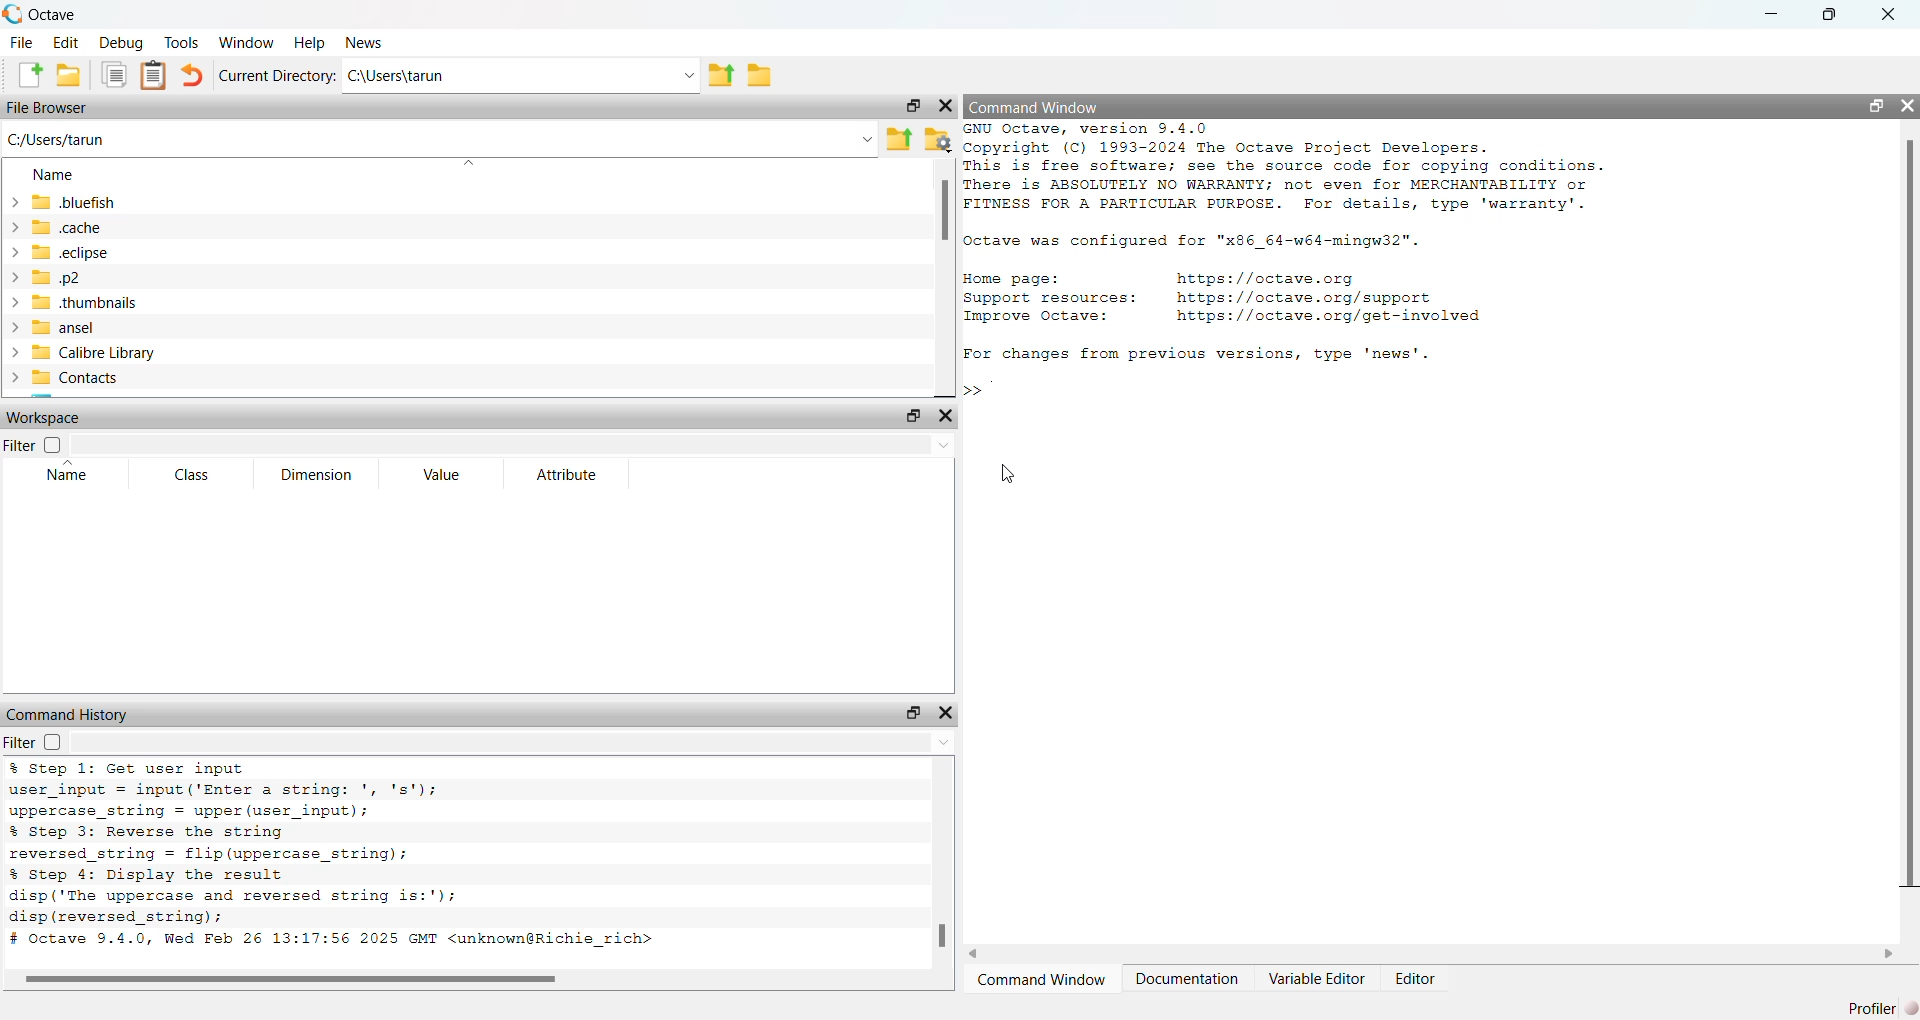  What do you see at coordinates (900, 140) in the screenshot?
I see `one directory up` at bounding box center [900, 140].